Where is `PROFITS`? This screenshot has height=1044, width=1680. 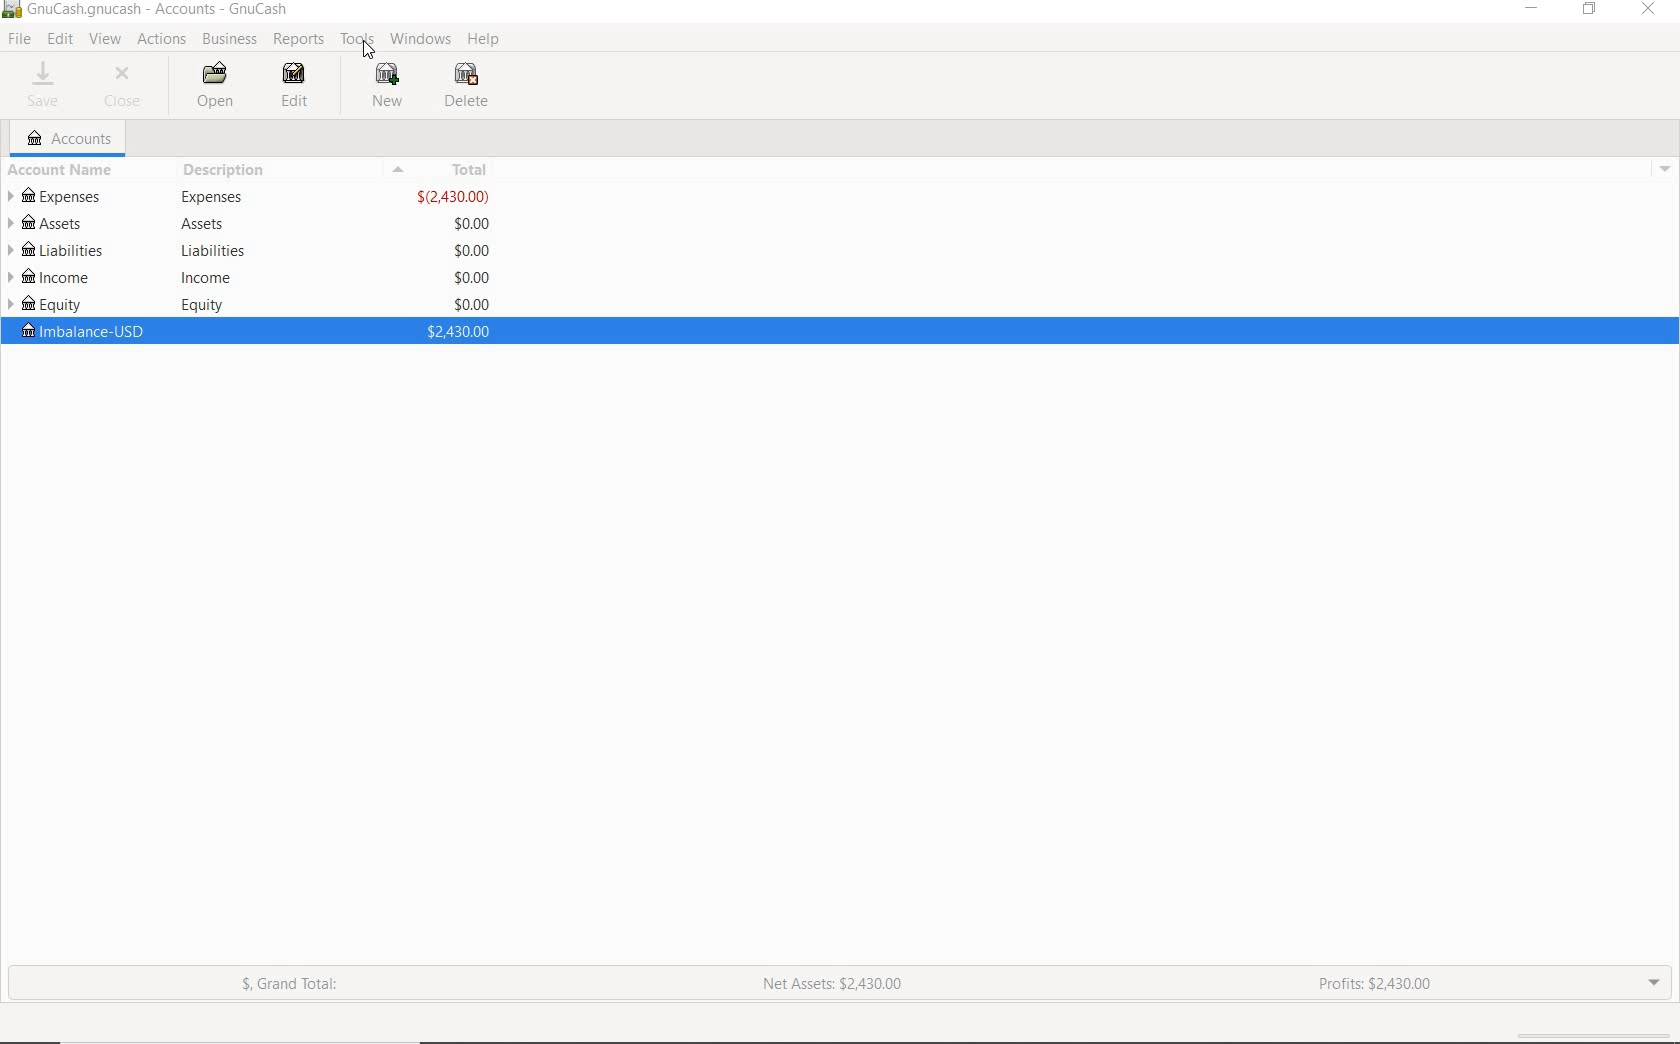 PROFITS is located at coordinates (1368, 984).